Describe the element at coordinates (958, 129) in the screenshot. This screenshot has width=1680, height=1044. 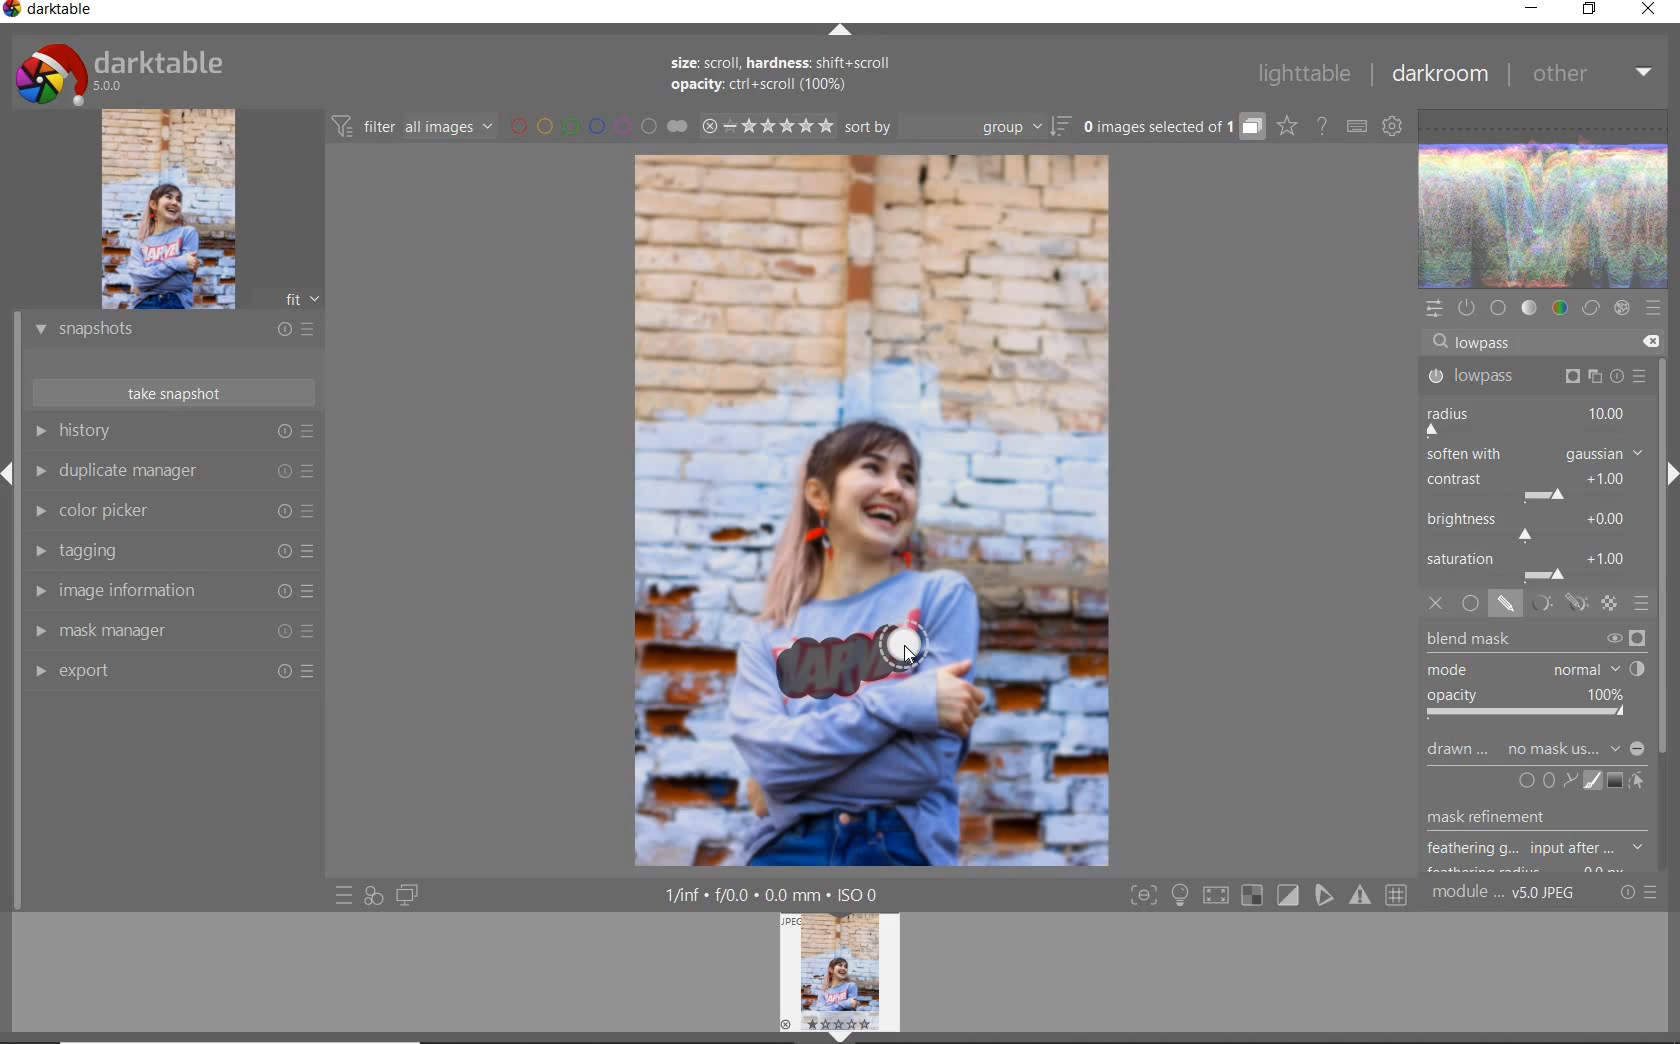
I see `sort` at that location.